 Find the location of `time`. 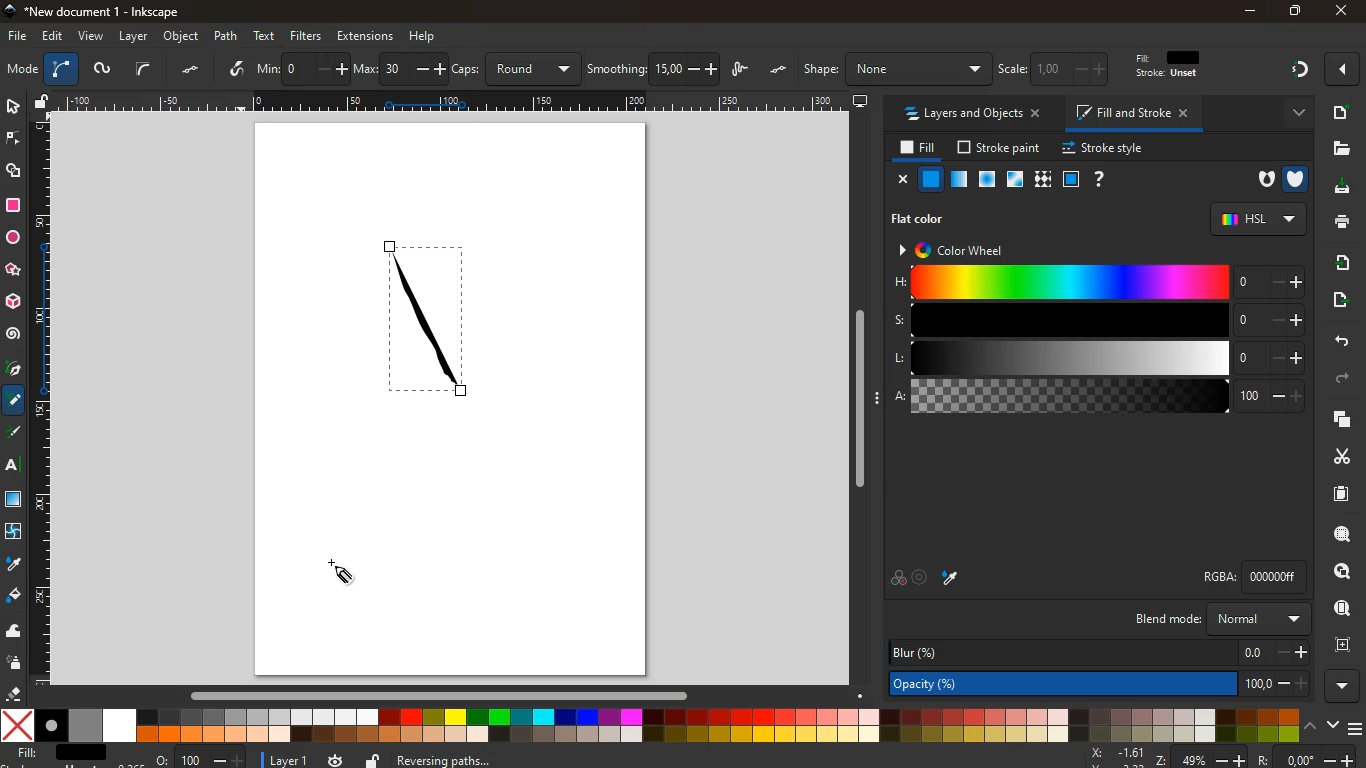

time is located at coordinates (335, 759).